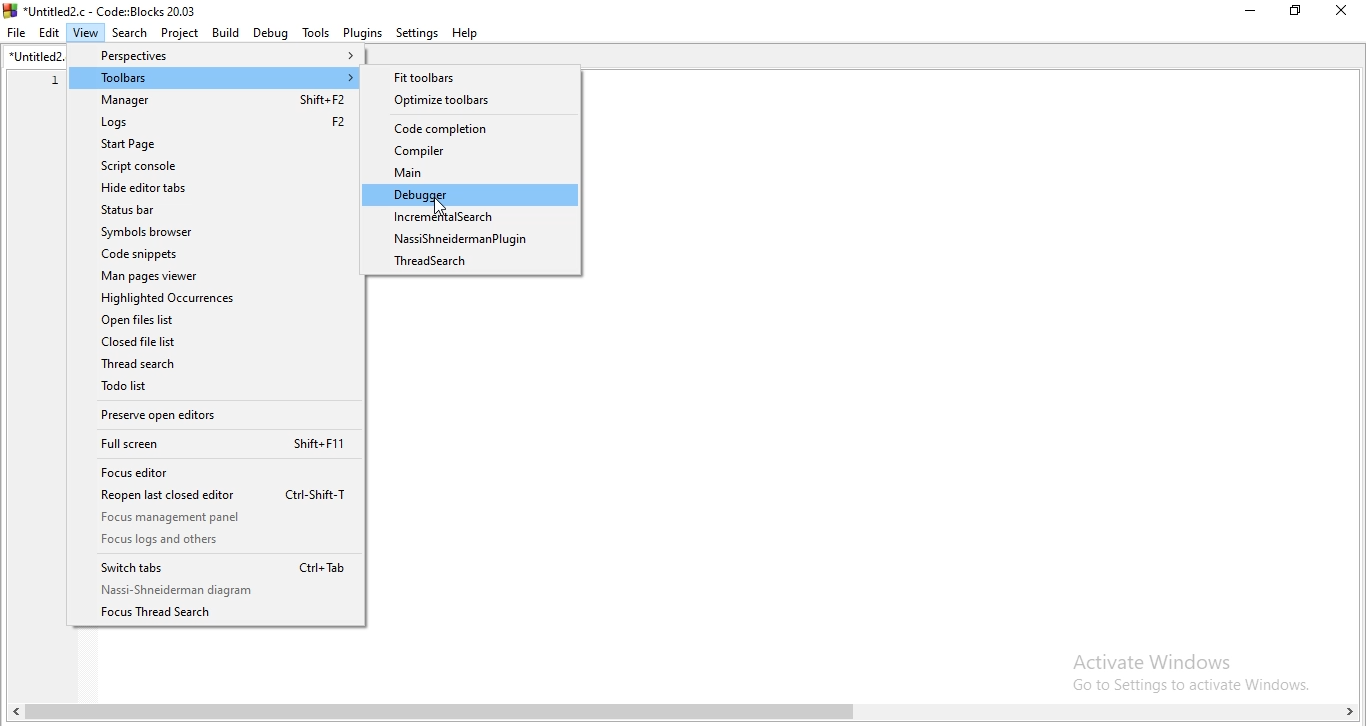 Image resolution: width=1366 pixels, height=726 pixels. I want to click on Project , so click(180, 34).